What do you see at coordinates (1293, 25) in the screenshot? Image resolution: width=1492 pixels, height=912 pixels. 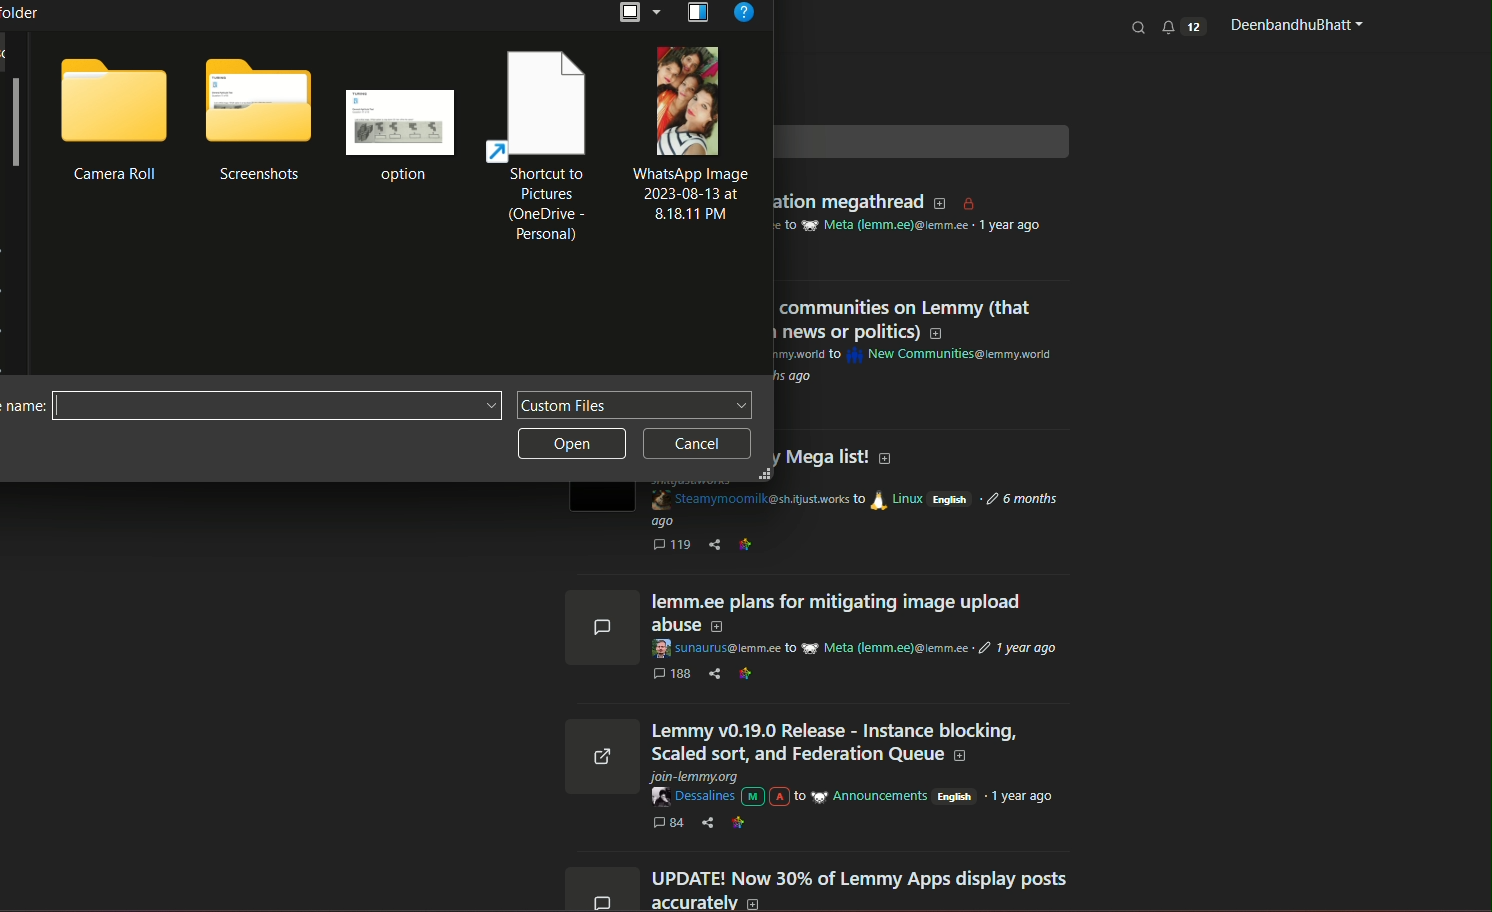 I see `profile name` at bounding box center [1293, 25].